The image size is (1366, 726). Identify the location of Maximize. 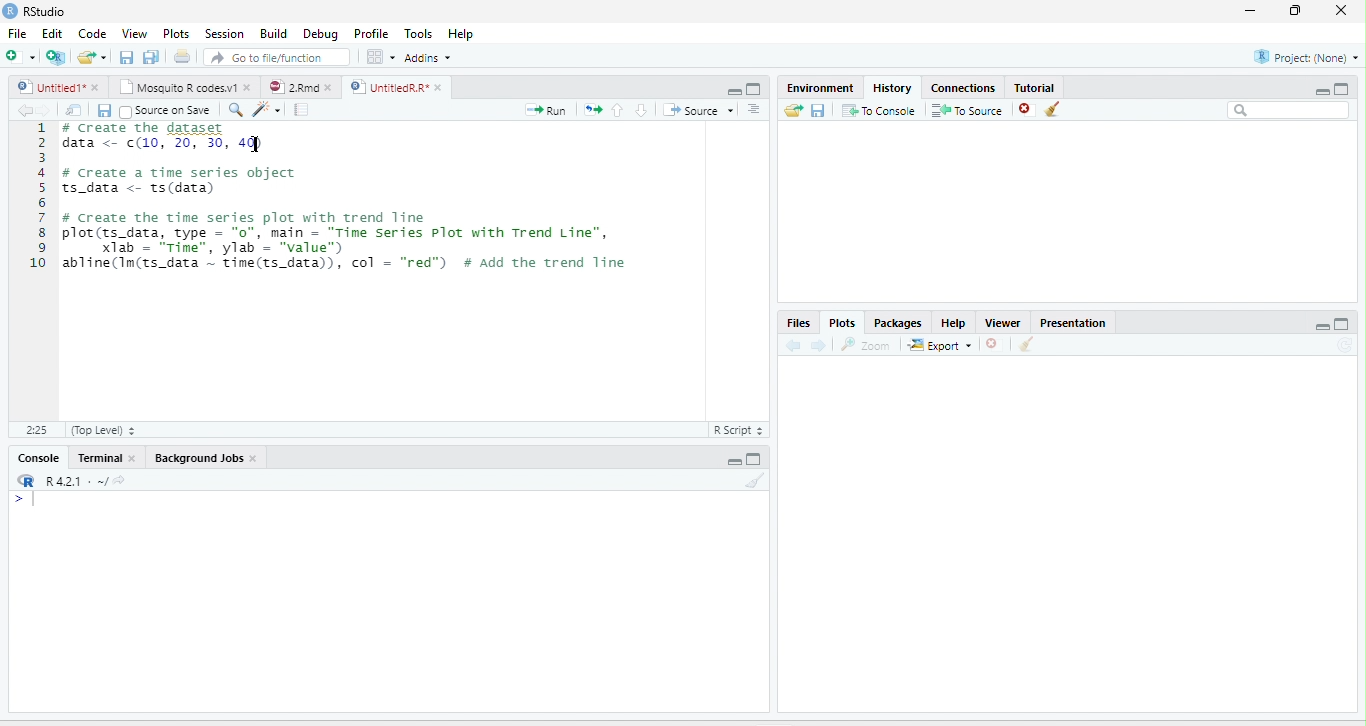
(1342, 88).